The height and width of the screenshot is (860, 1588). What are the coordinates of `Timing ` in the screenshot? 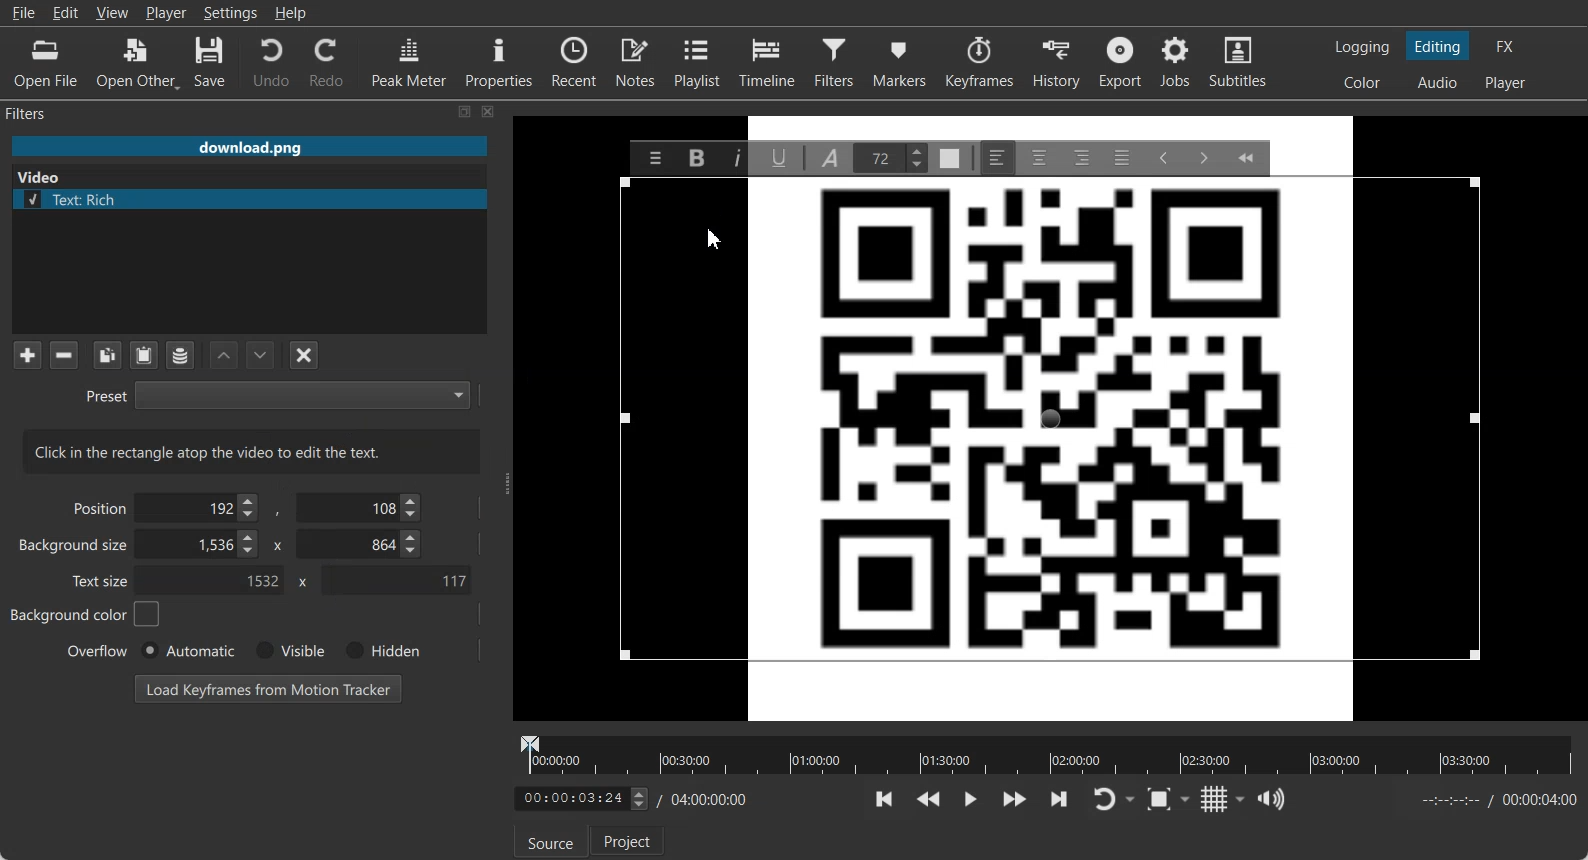 It's located at (708, 799).